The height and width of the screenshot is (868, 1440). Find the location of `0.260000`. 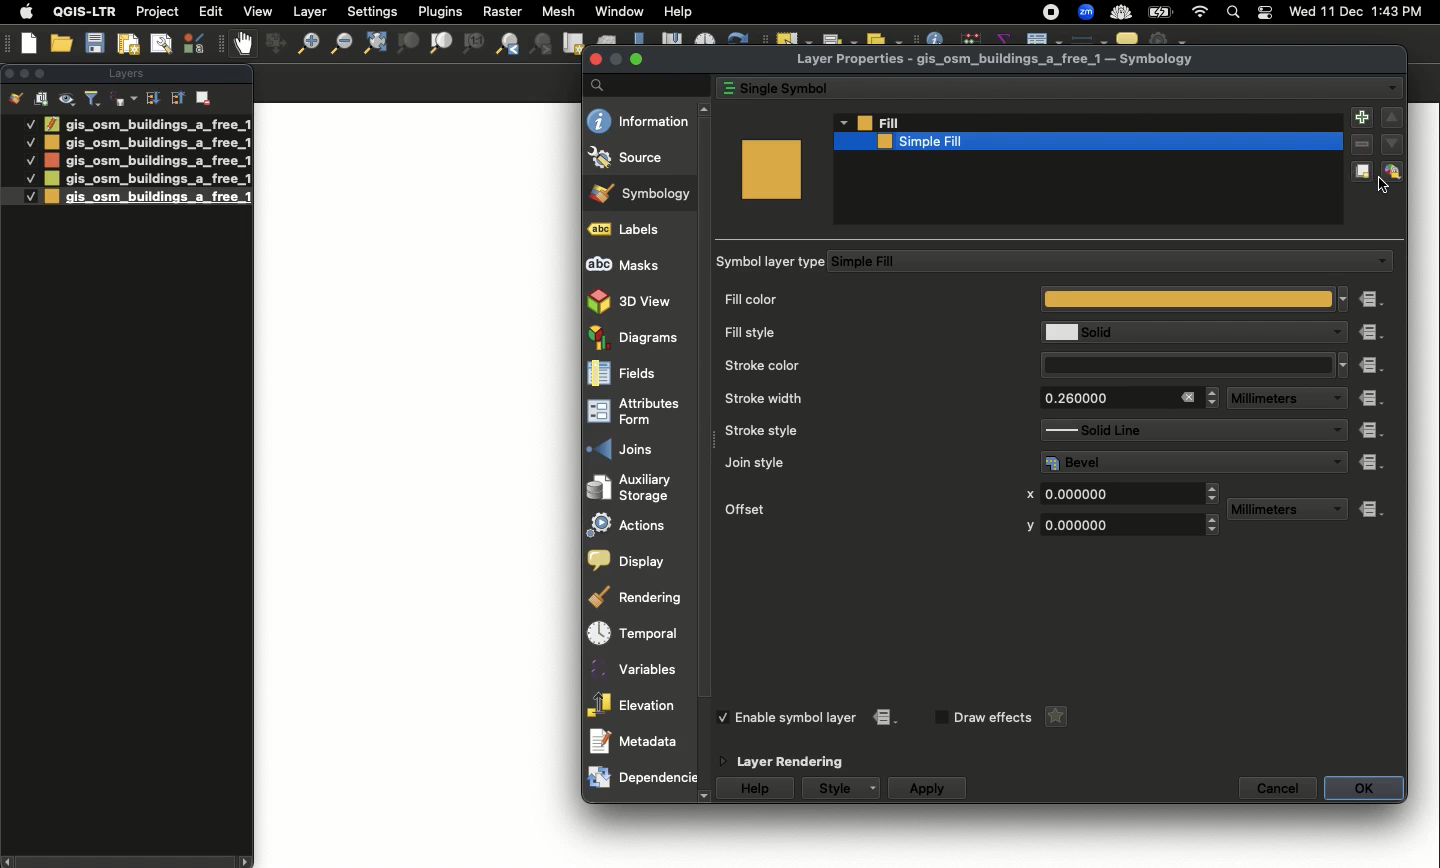

0.260000 is located at coordinates (1101, 398).